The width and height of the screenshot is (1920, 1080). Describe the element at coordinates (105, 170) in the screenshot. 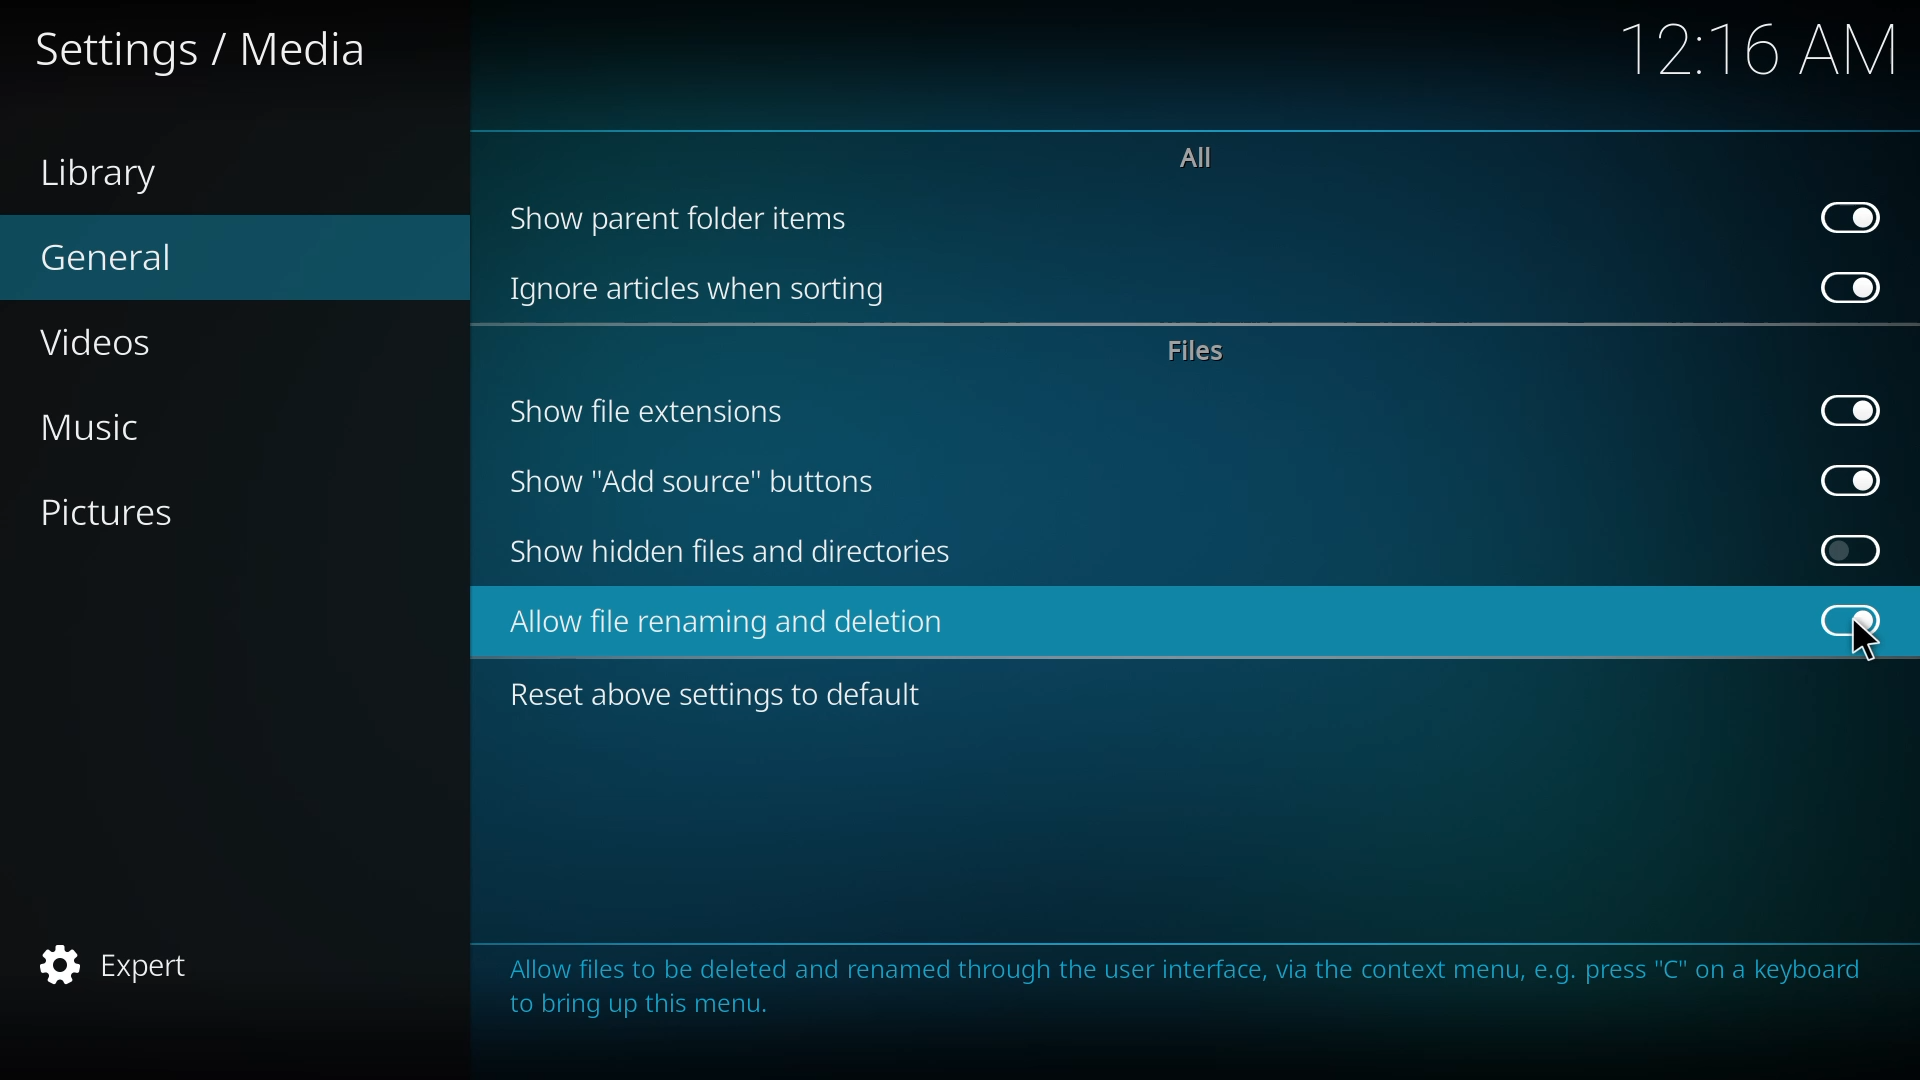

I see `library` at that location.